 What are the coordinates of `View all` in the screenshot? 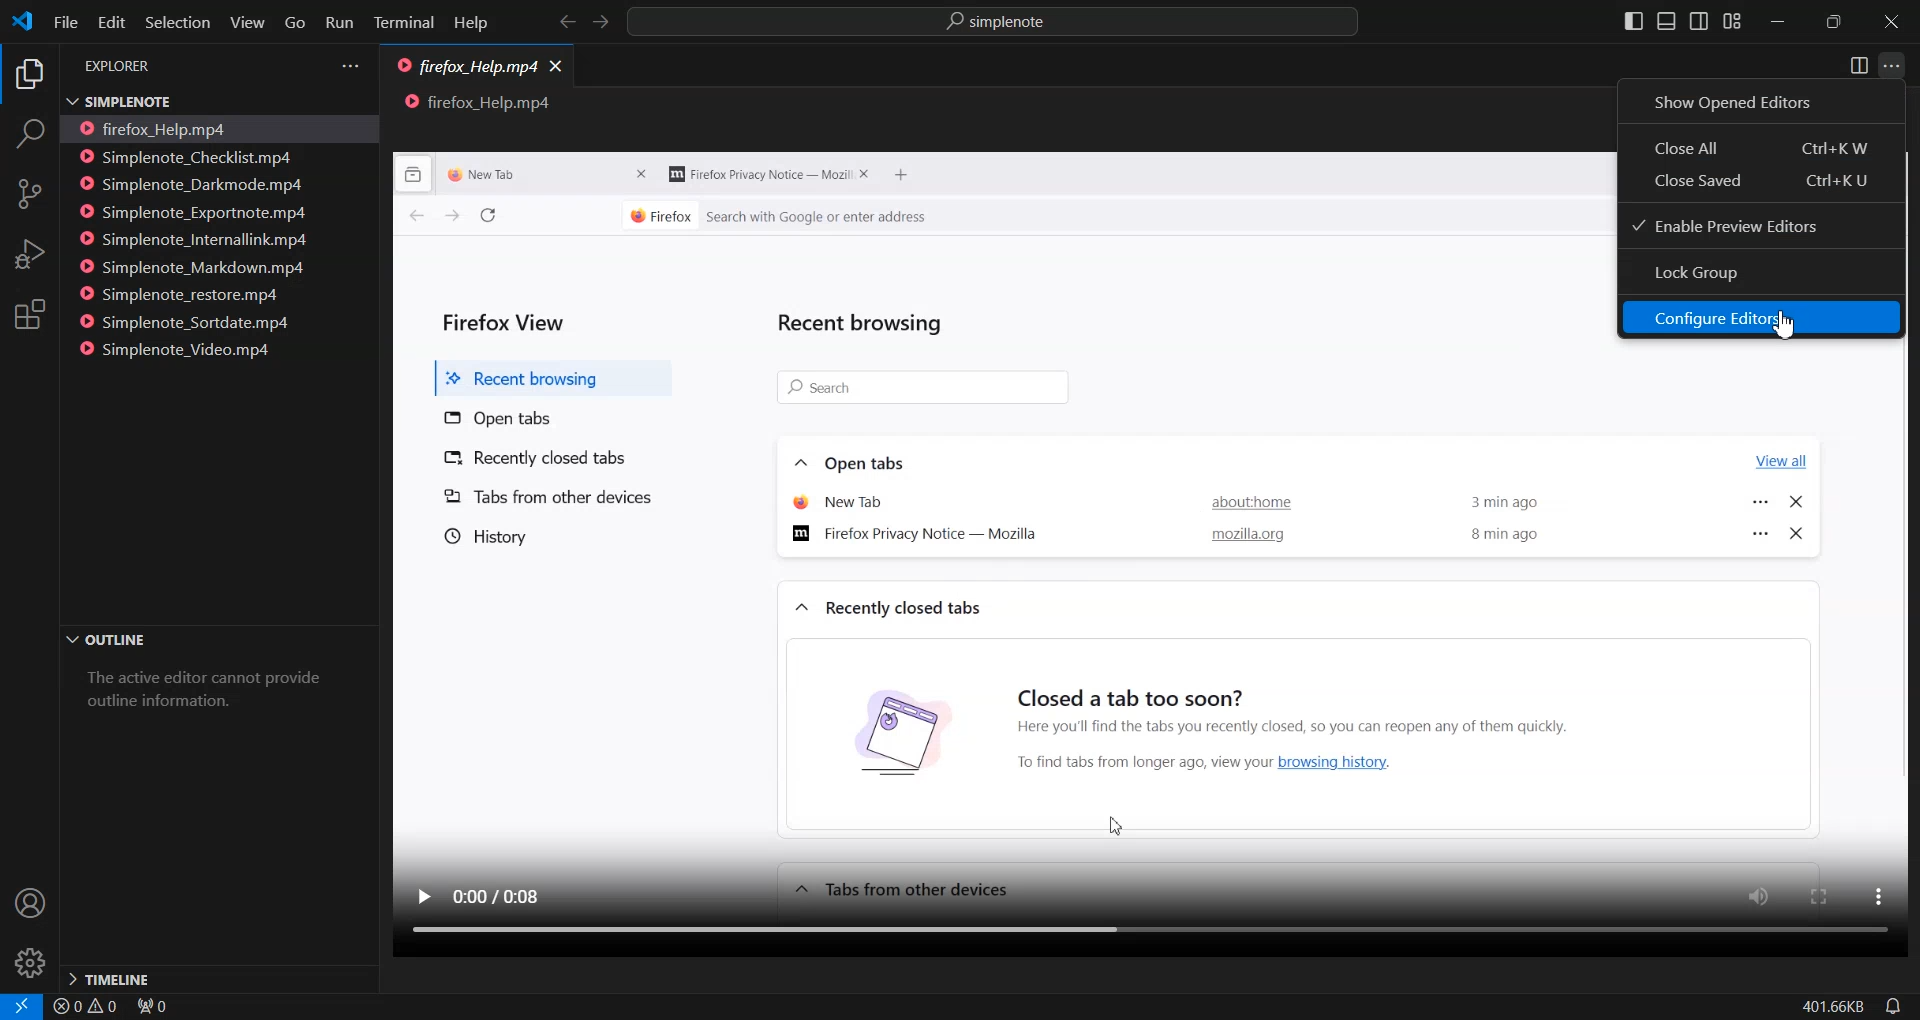 It's located at (1777, 457).